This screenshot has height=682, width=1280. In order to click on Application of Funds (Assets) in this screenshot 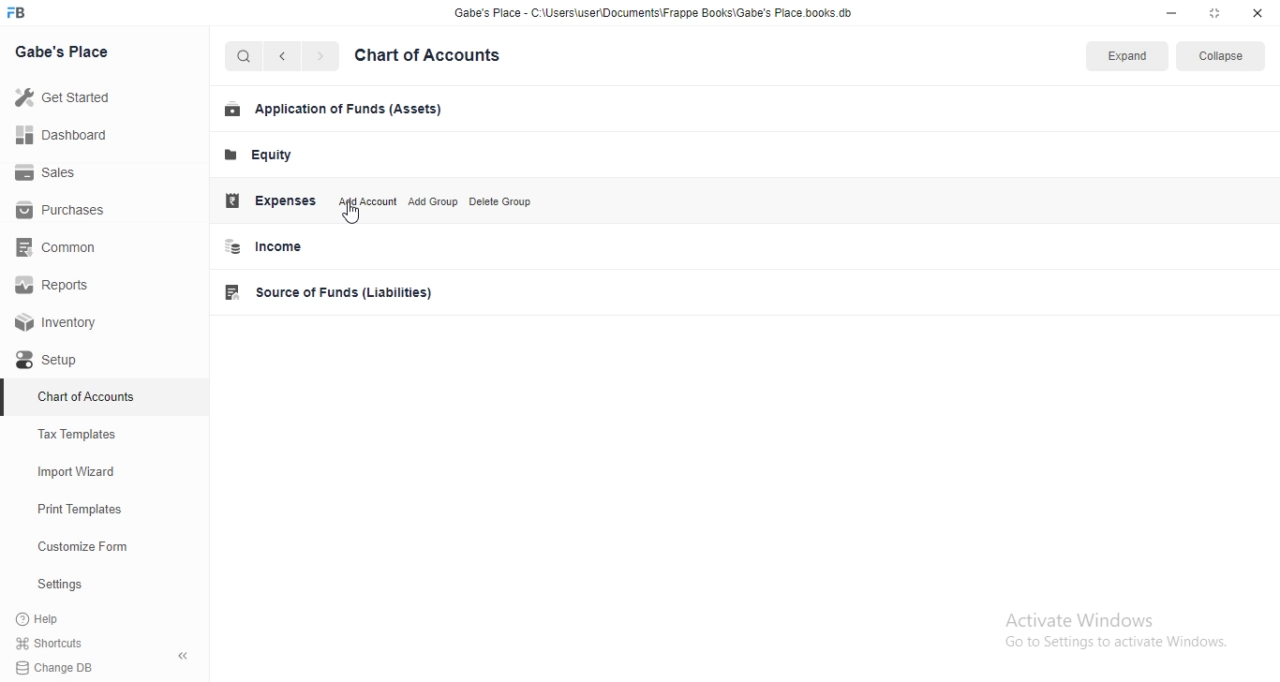, I will do `click(332, 111)`.